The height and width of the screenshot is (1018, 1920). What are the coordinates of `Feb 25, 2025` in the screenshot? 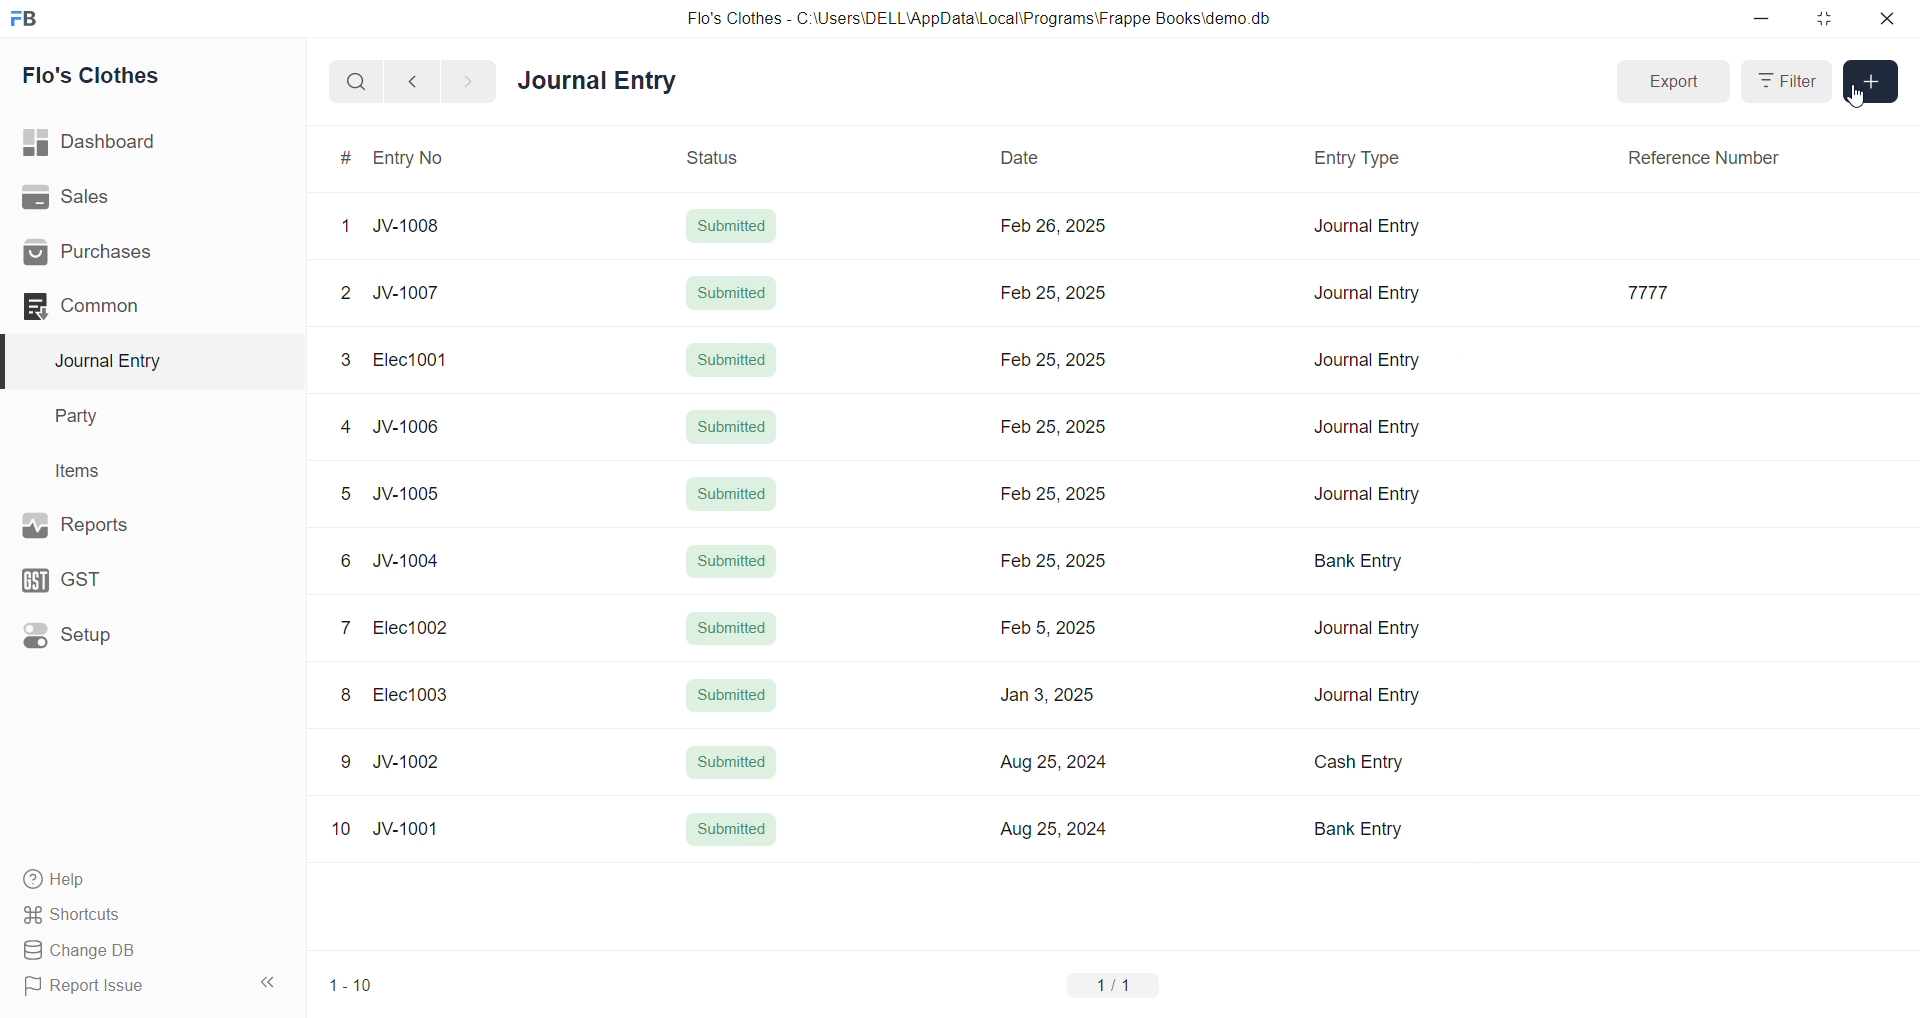 It's located at (1063, 426).